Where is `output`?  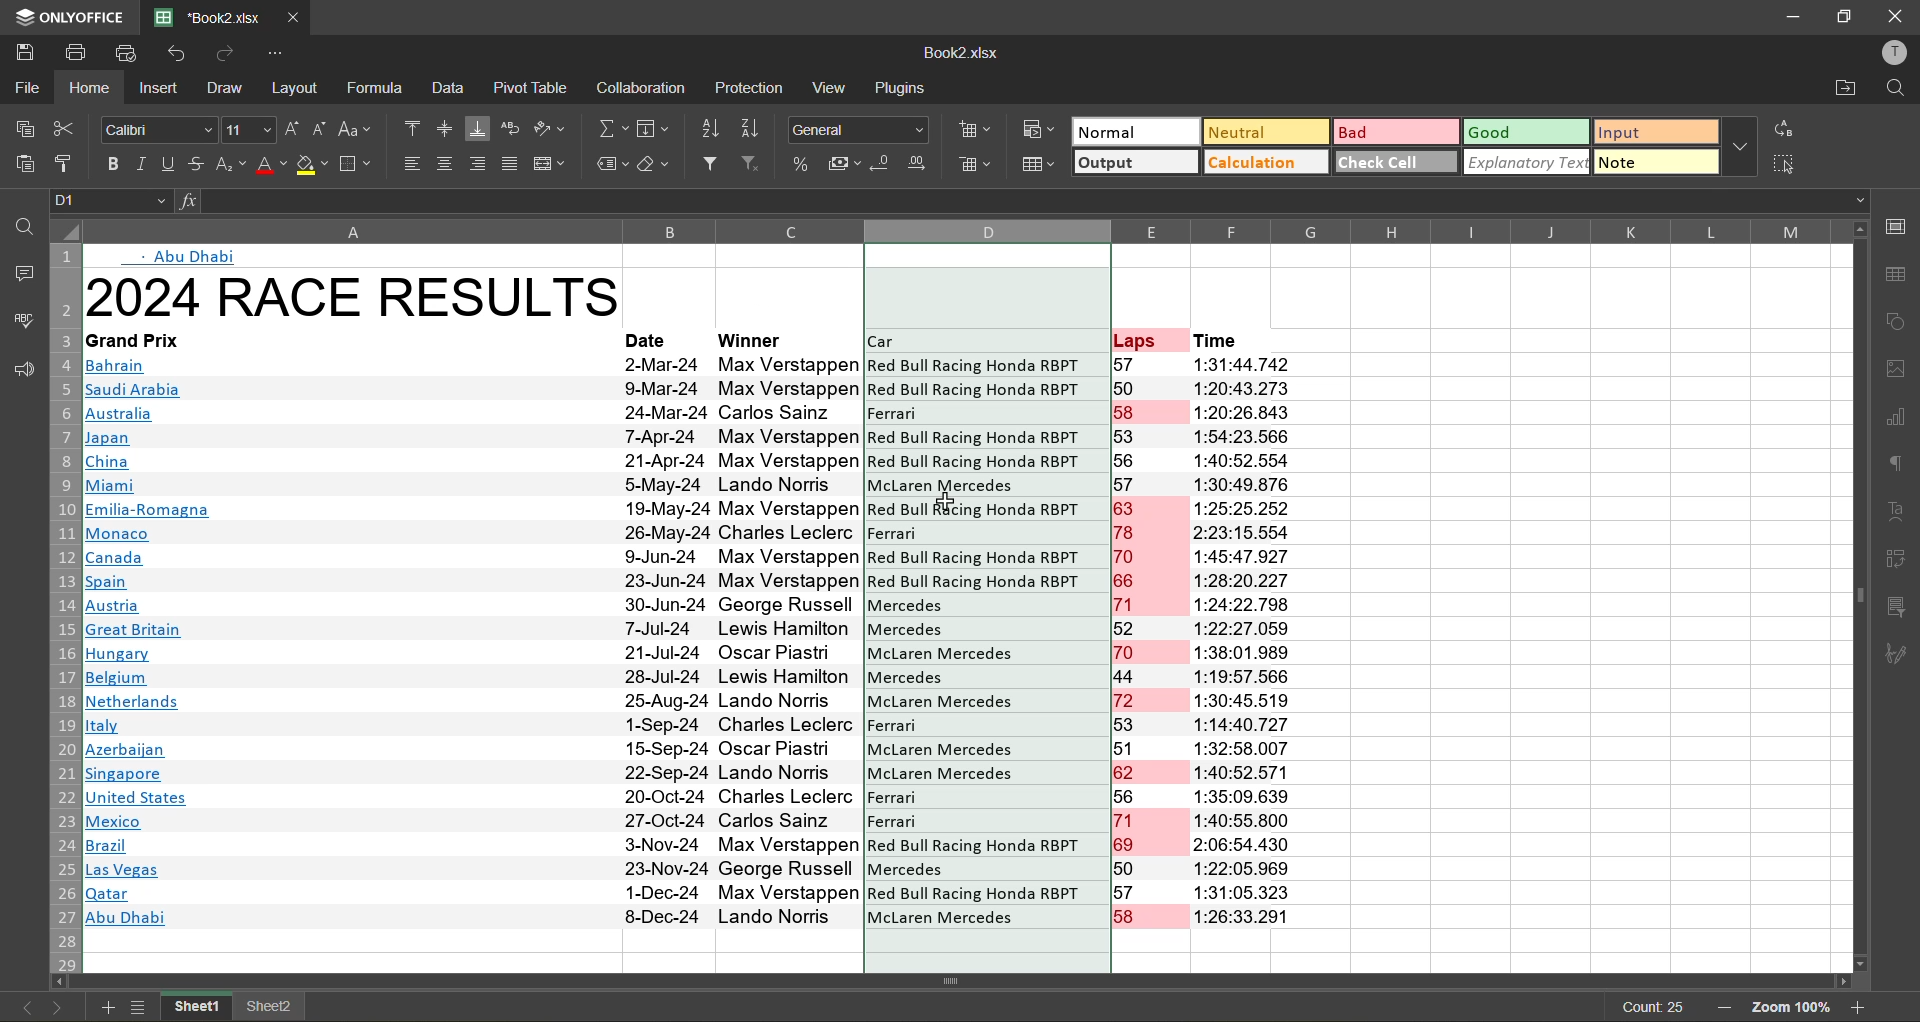 output is located at coordinates (1134, 162).